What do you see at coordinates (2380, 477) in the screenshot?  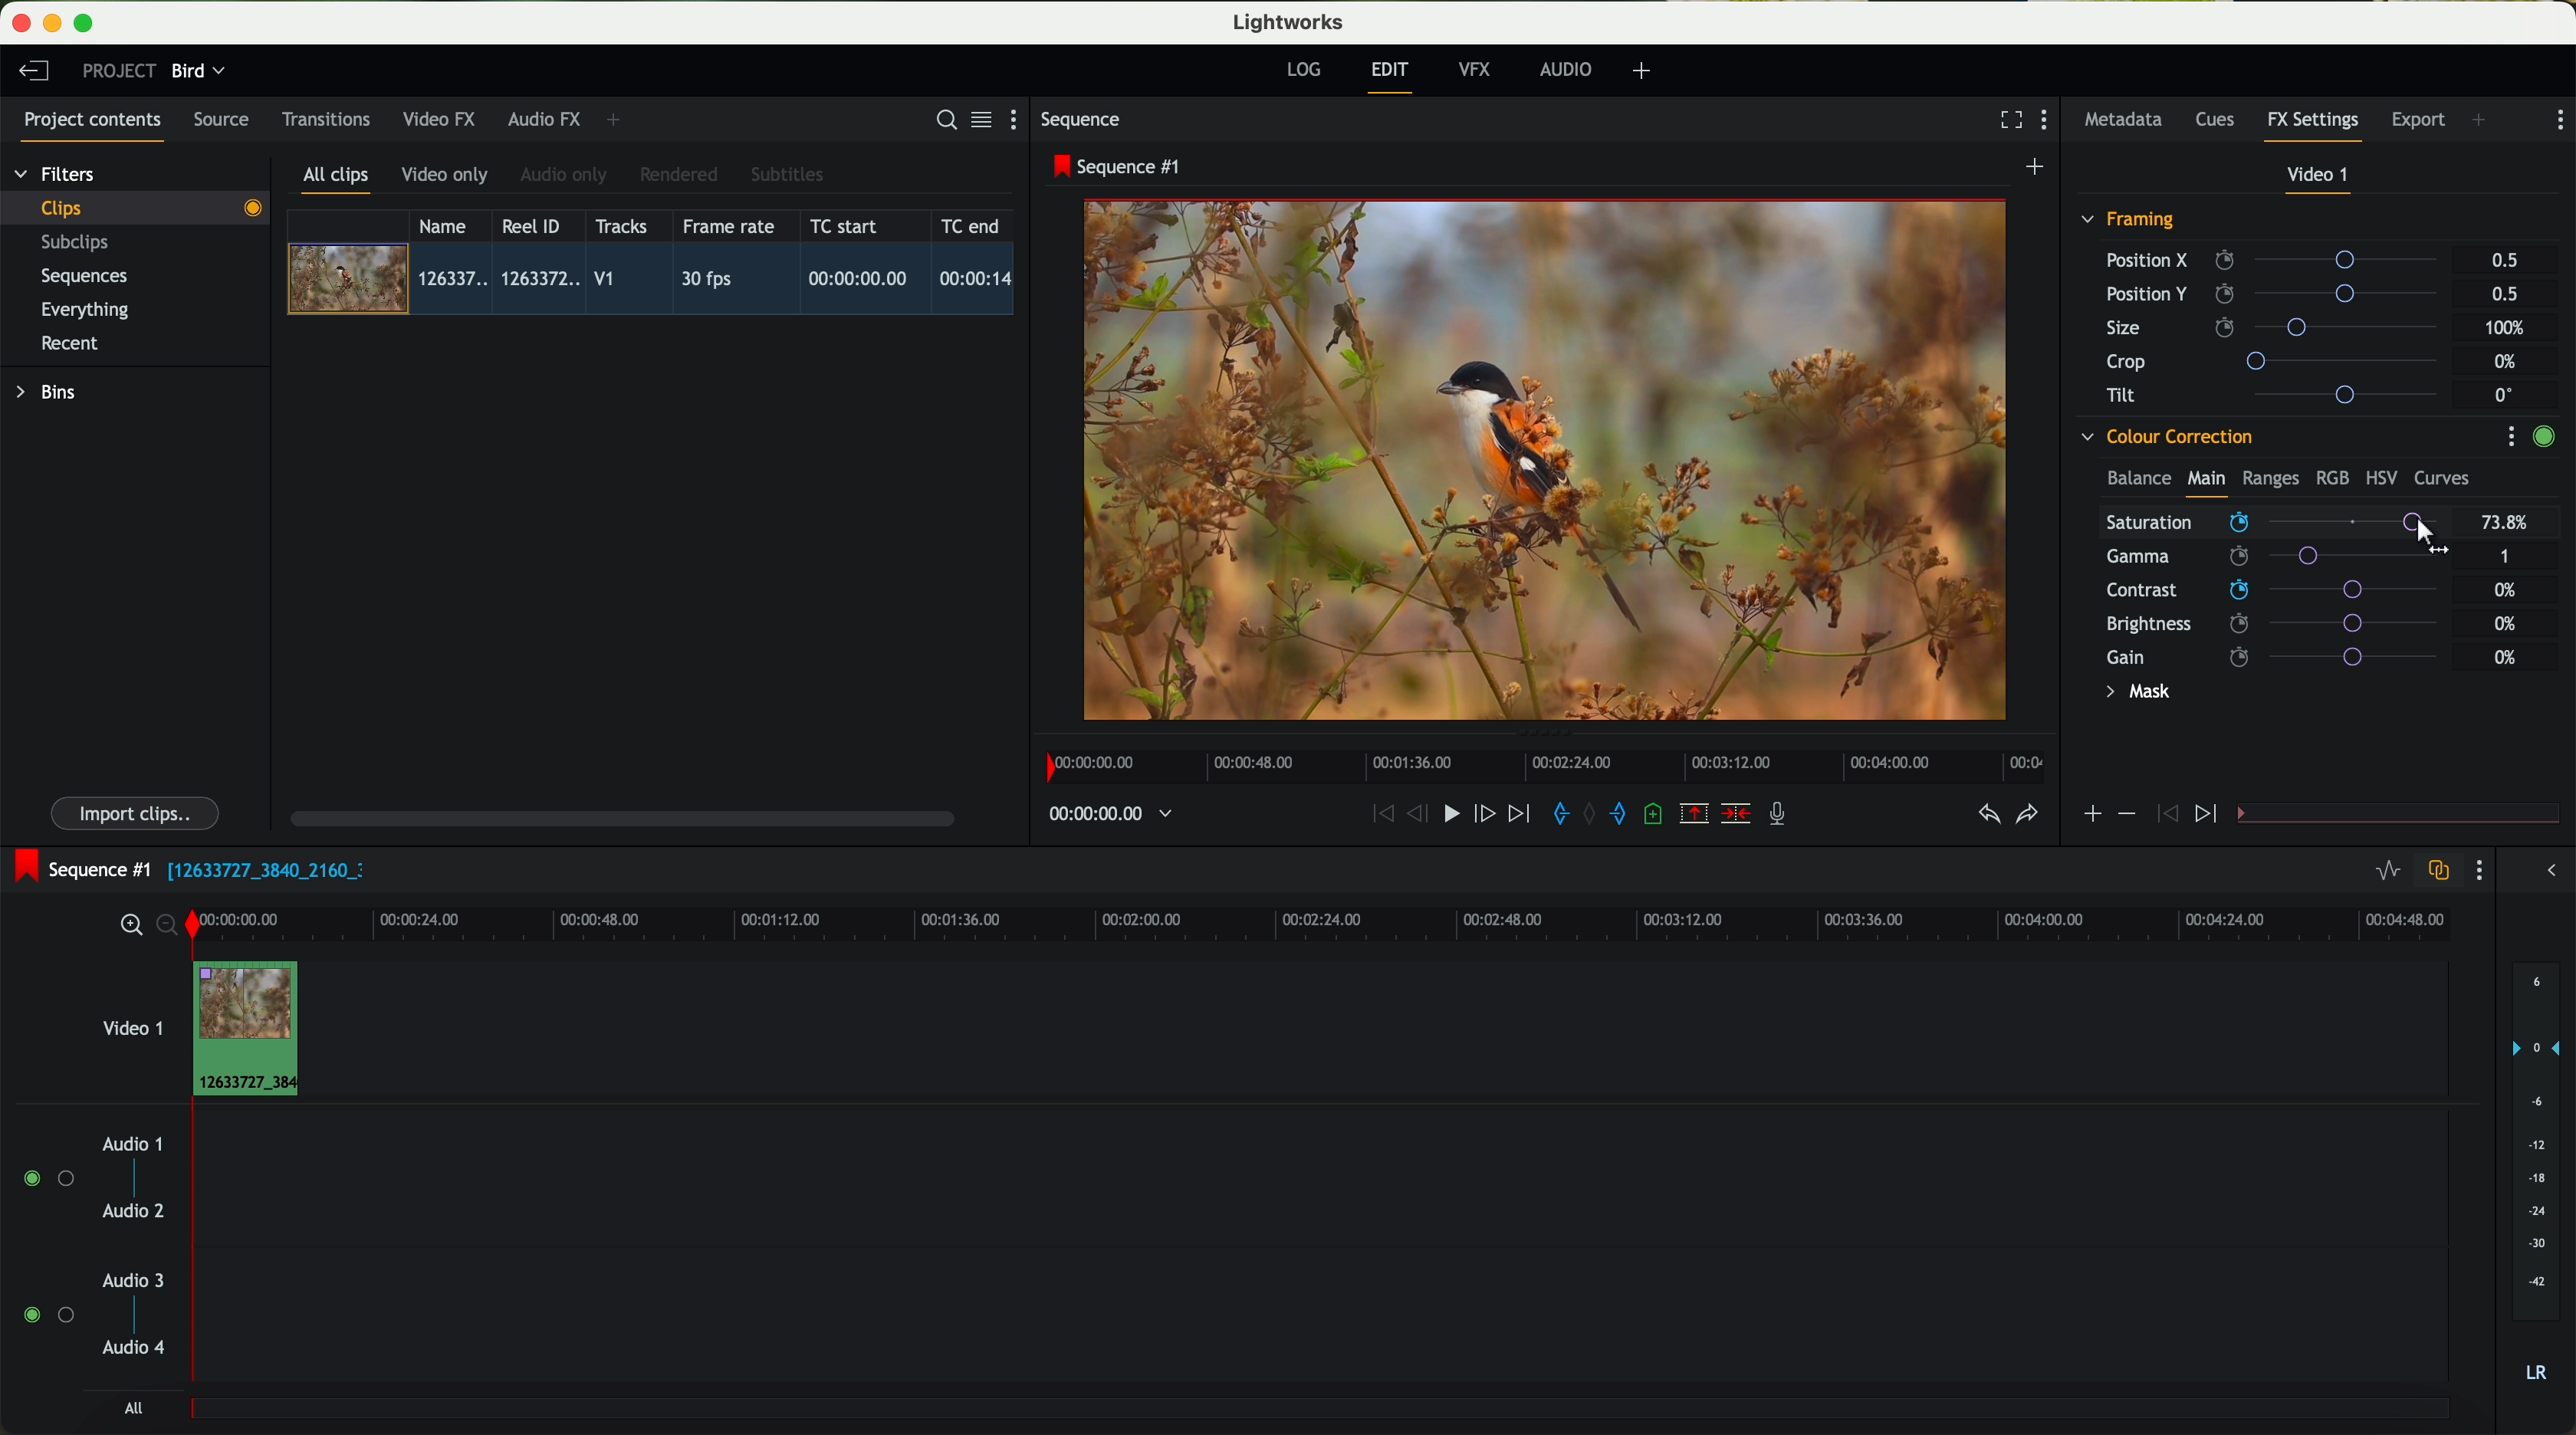 I see `HSV` at bounding box center [2380, 477].